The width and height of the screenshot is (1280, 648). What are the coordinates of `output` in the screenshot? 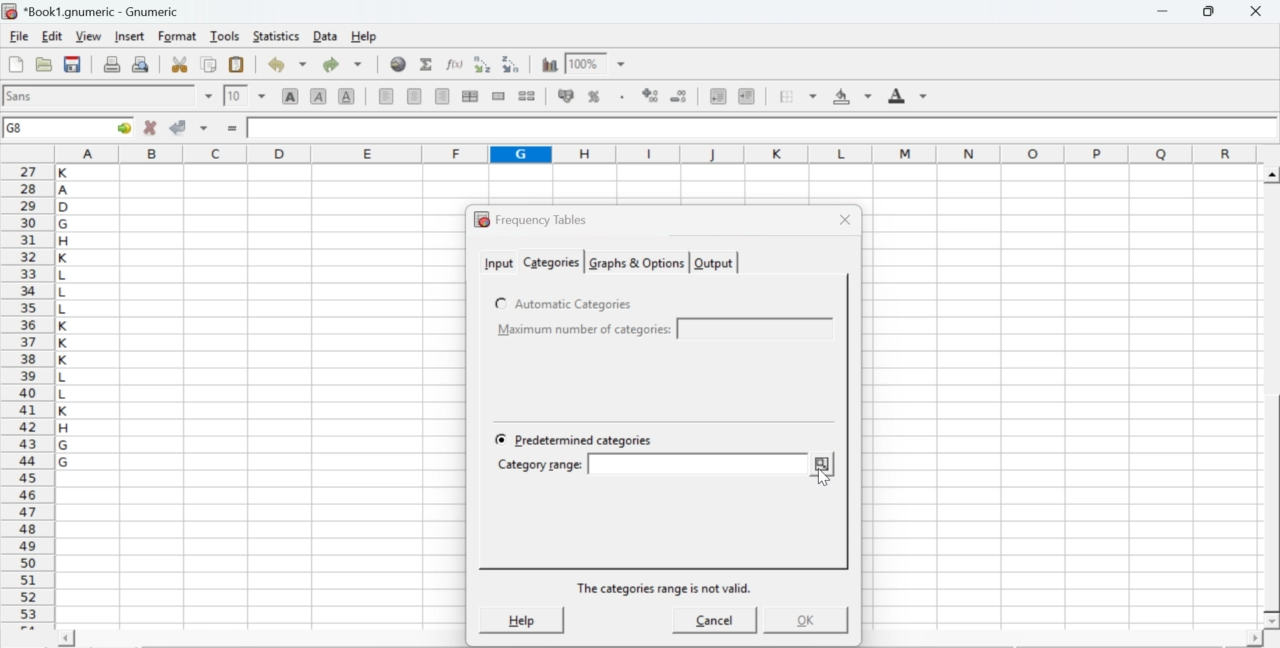 It's located at (715, 264).